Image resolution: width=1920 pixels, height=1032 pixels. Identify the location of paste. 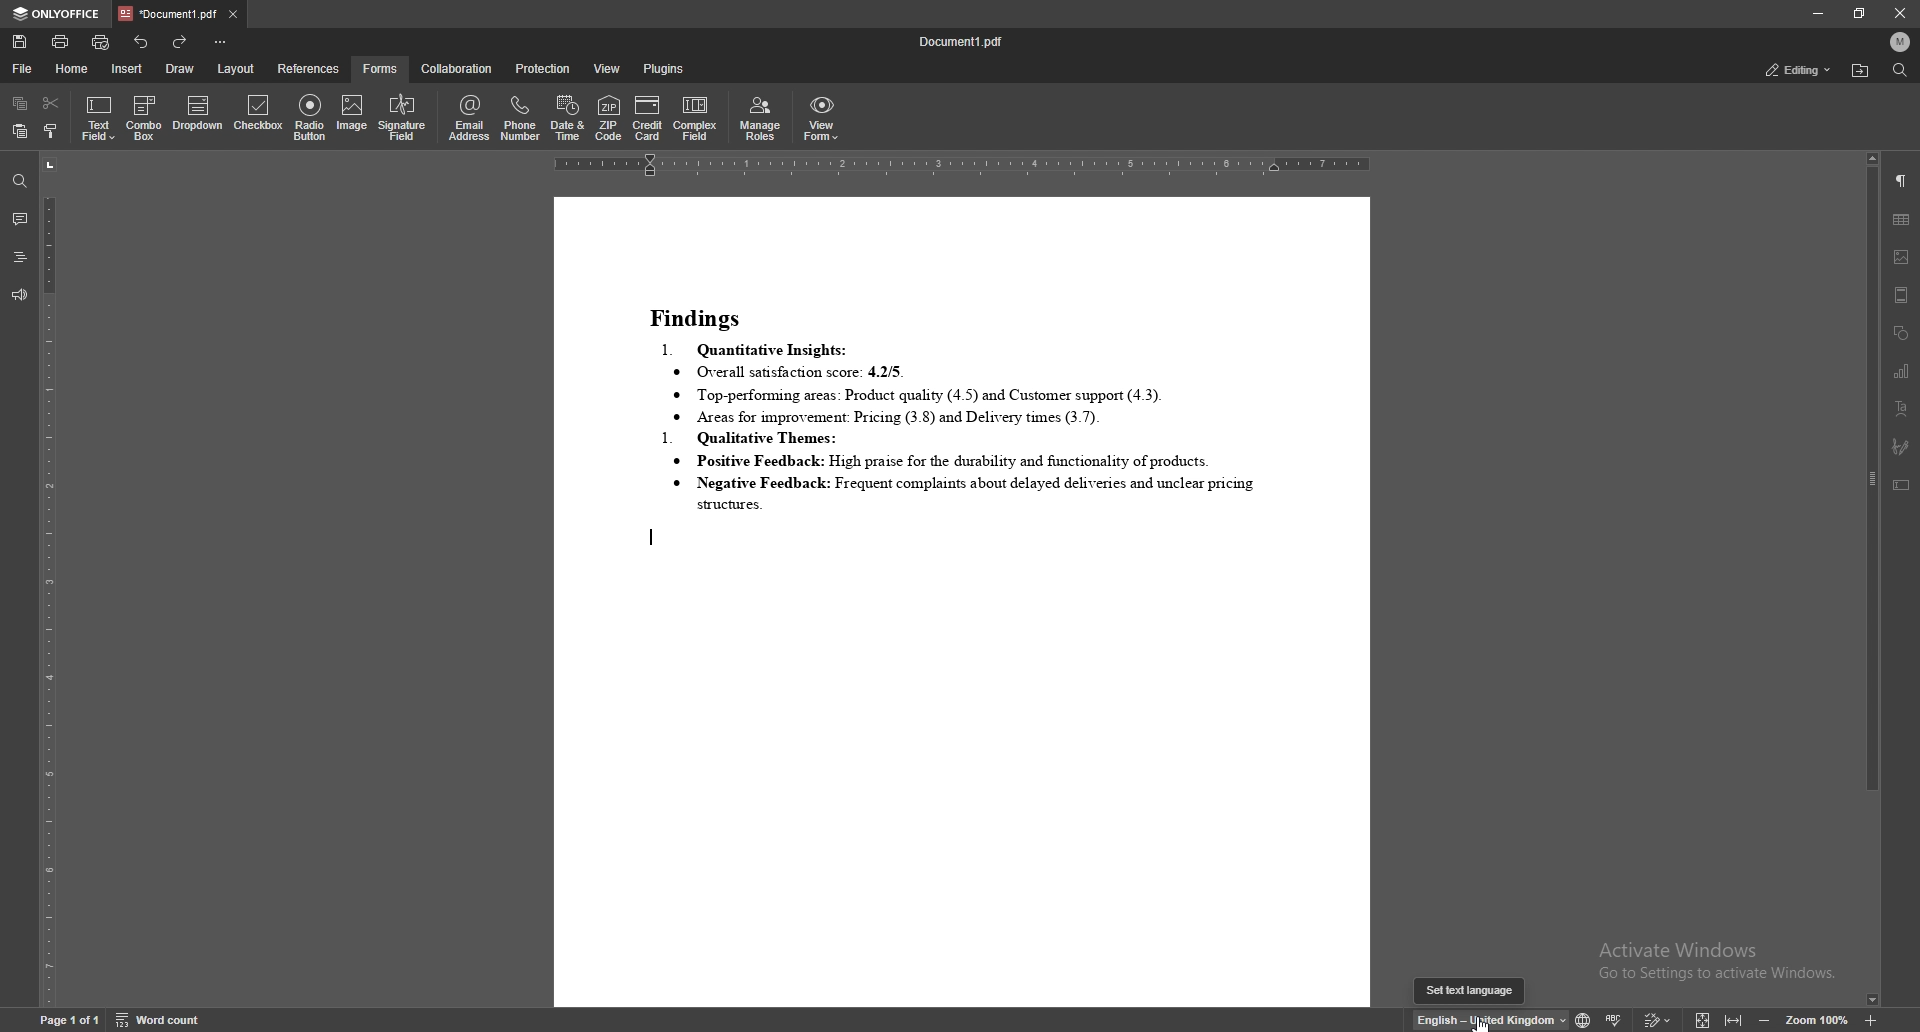
(20, 131).